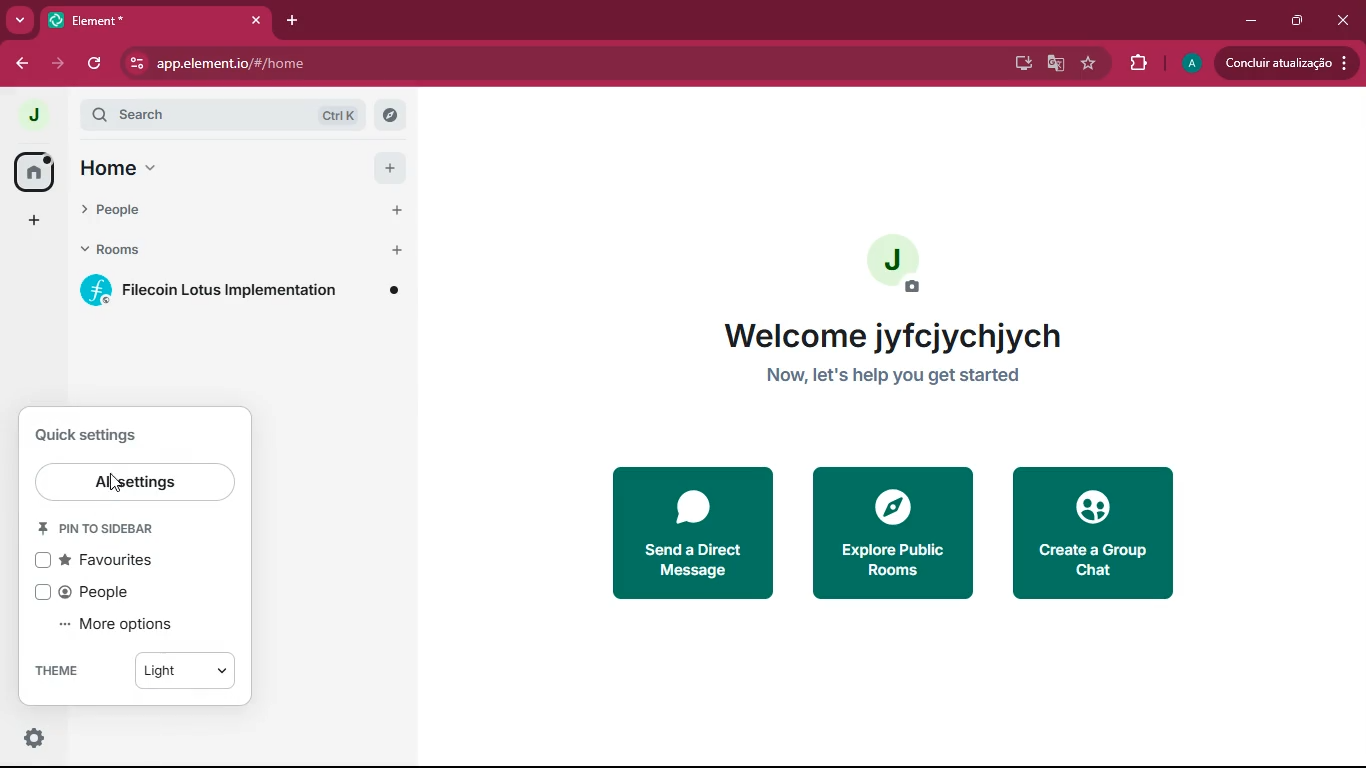 Image resolution: width=1366 pixels, height=768 pixels. I want to click on quick settings, so click(96, 433).